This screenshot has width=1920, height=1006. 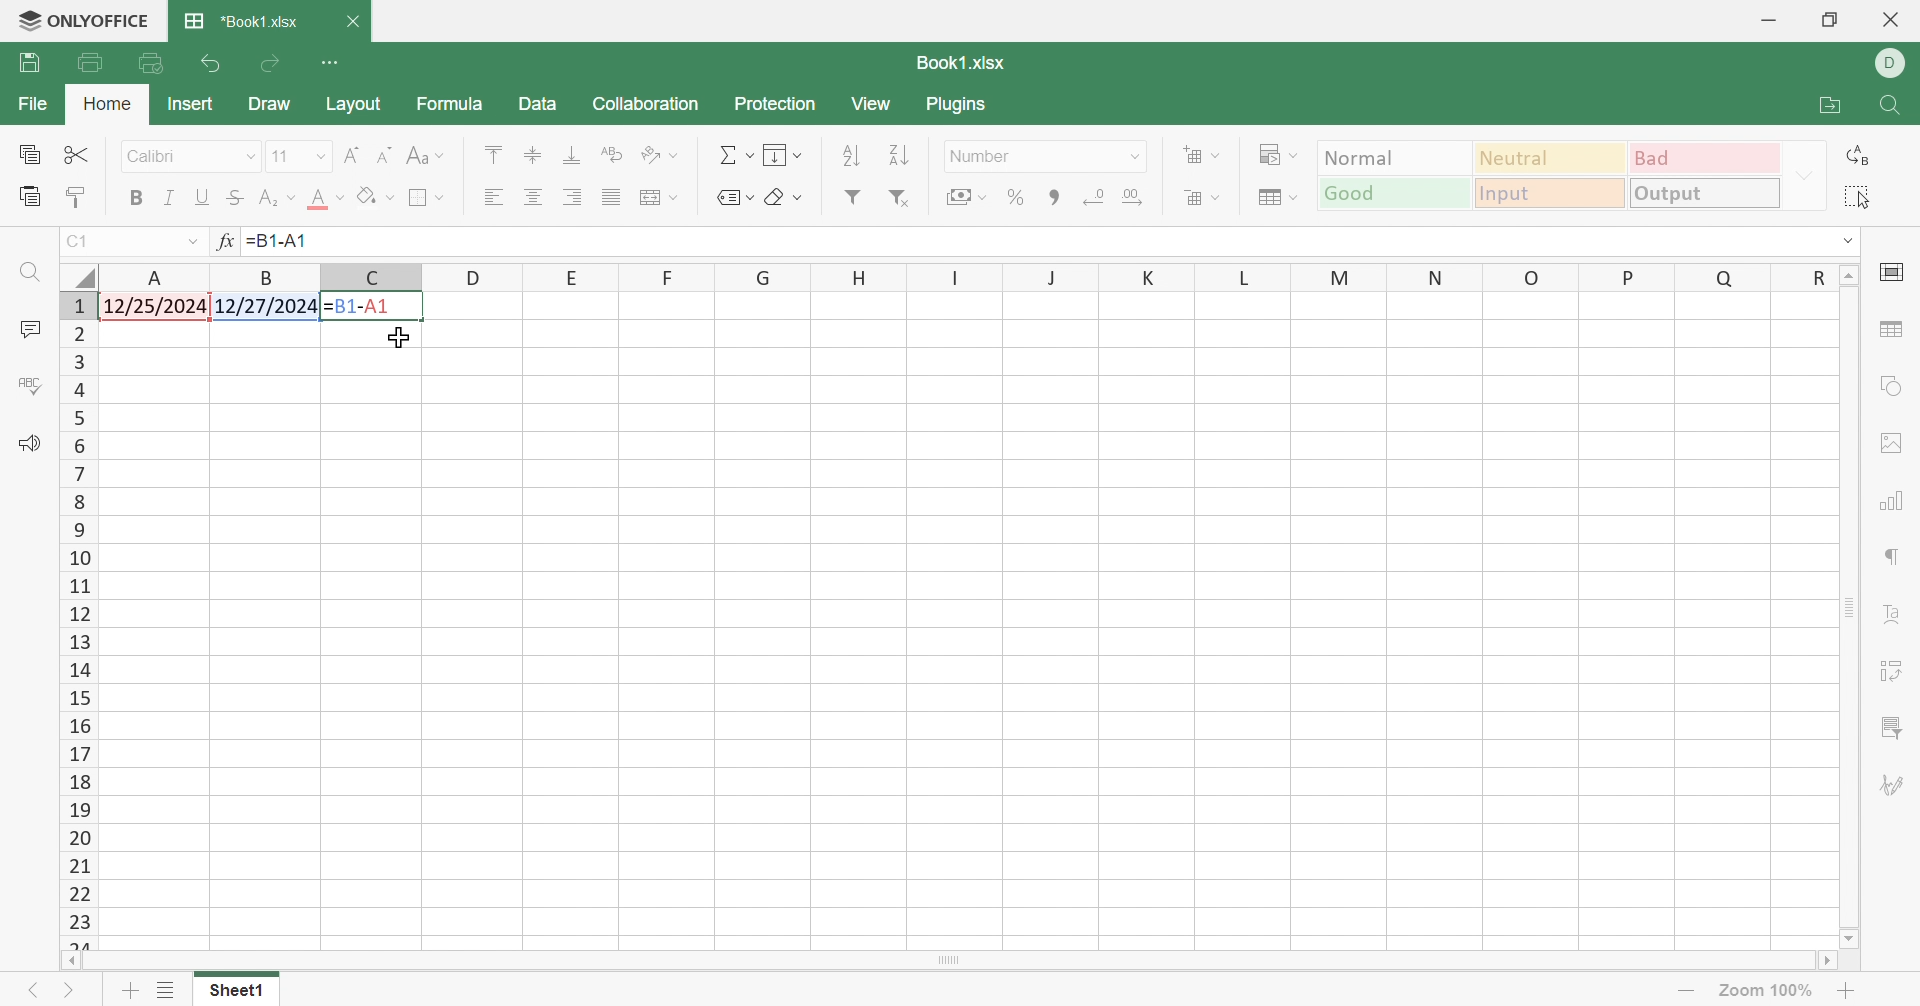 I want to click on Accounting style, so click(x=969, y=196).